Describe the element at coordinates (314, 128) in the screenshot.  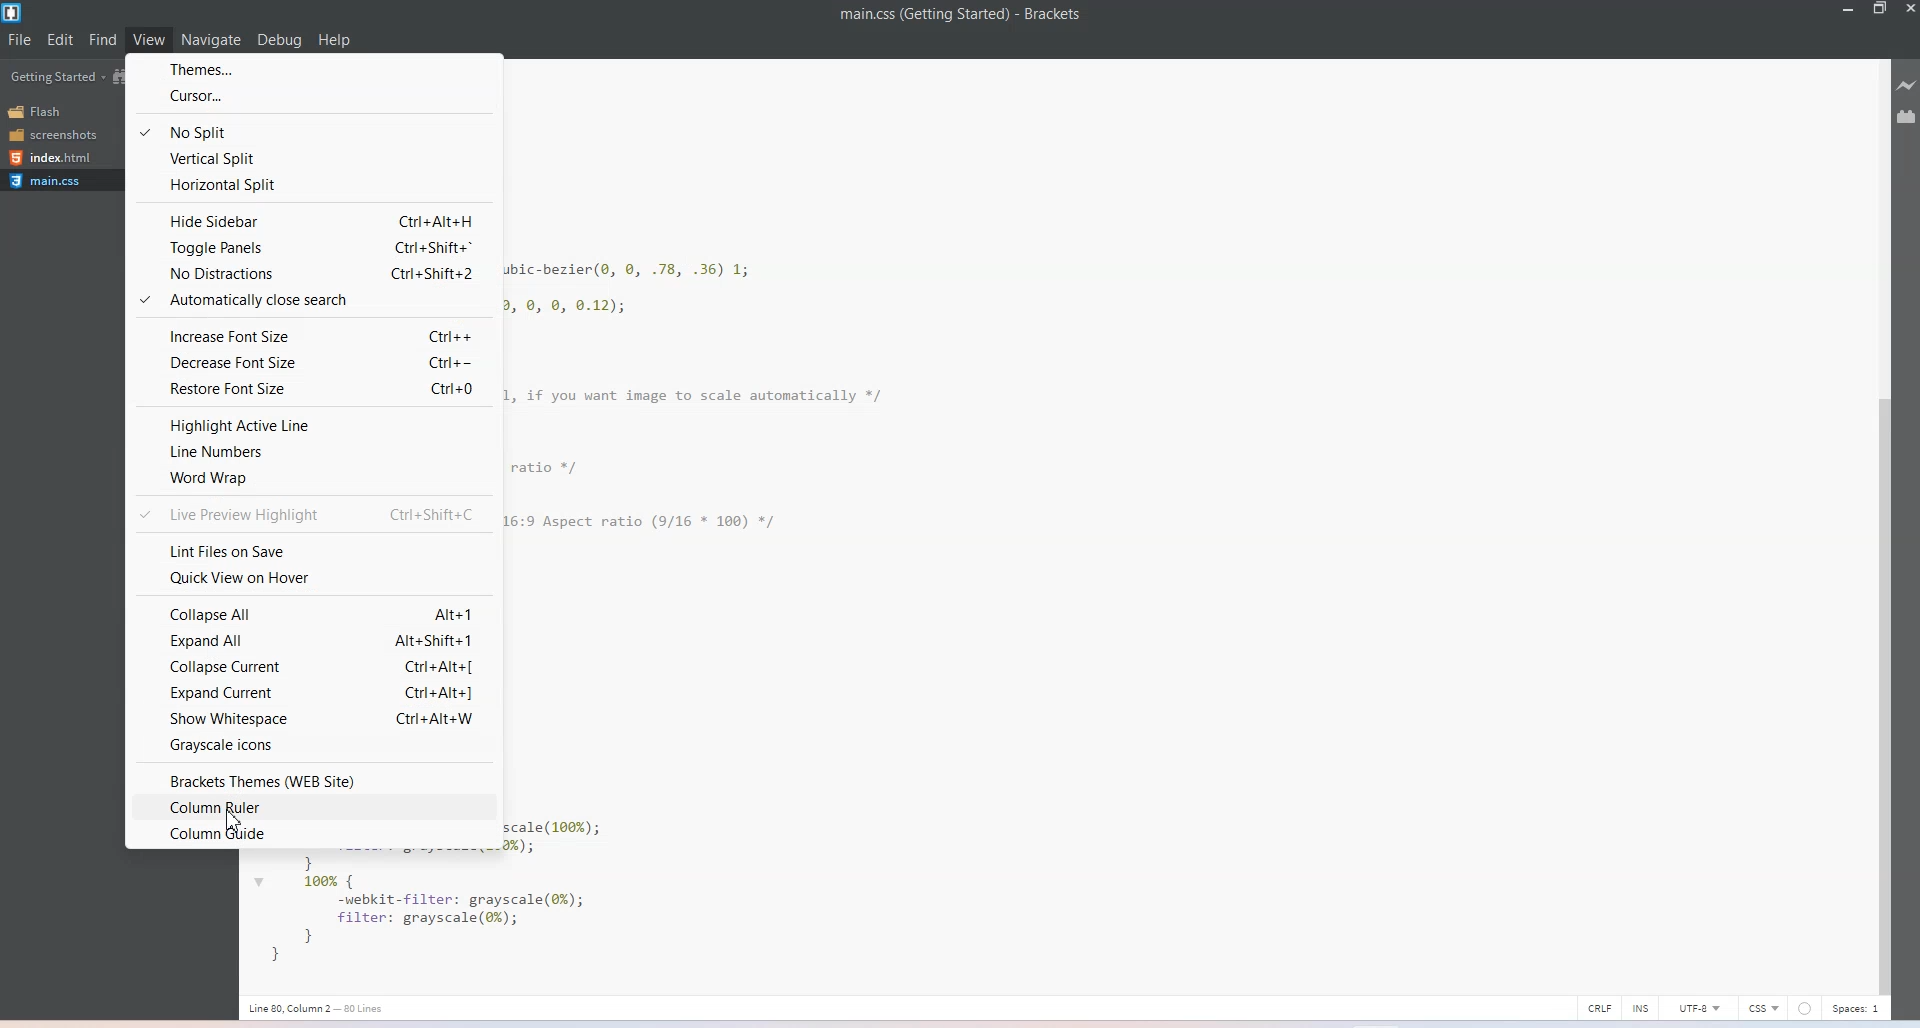
I see `No Split` at that location.